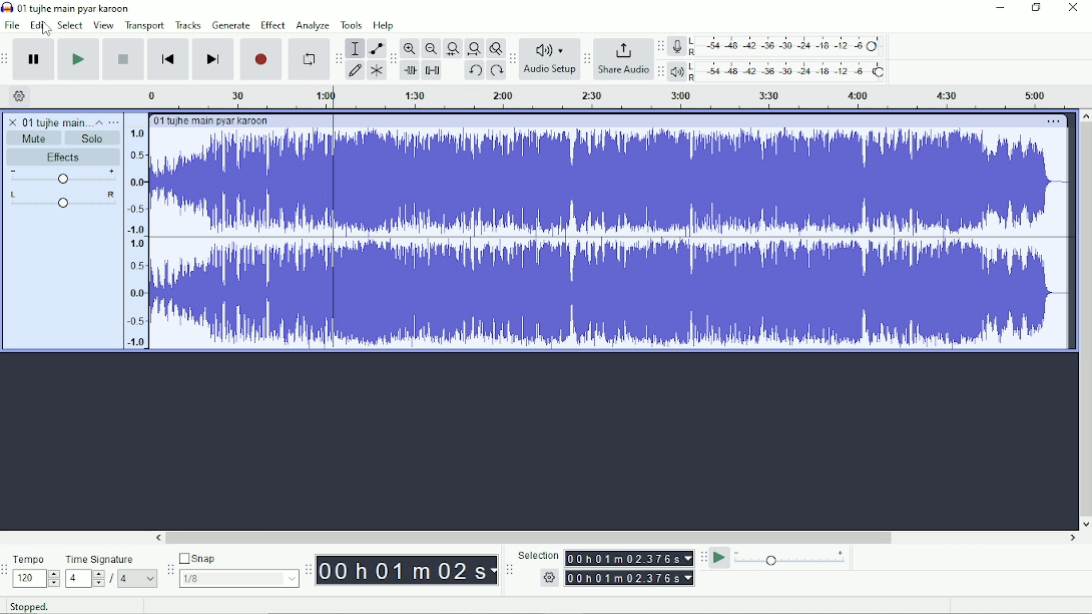  I want to click on Audio Setup, so click(549, 60).